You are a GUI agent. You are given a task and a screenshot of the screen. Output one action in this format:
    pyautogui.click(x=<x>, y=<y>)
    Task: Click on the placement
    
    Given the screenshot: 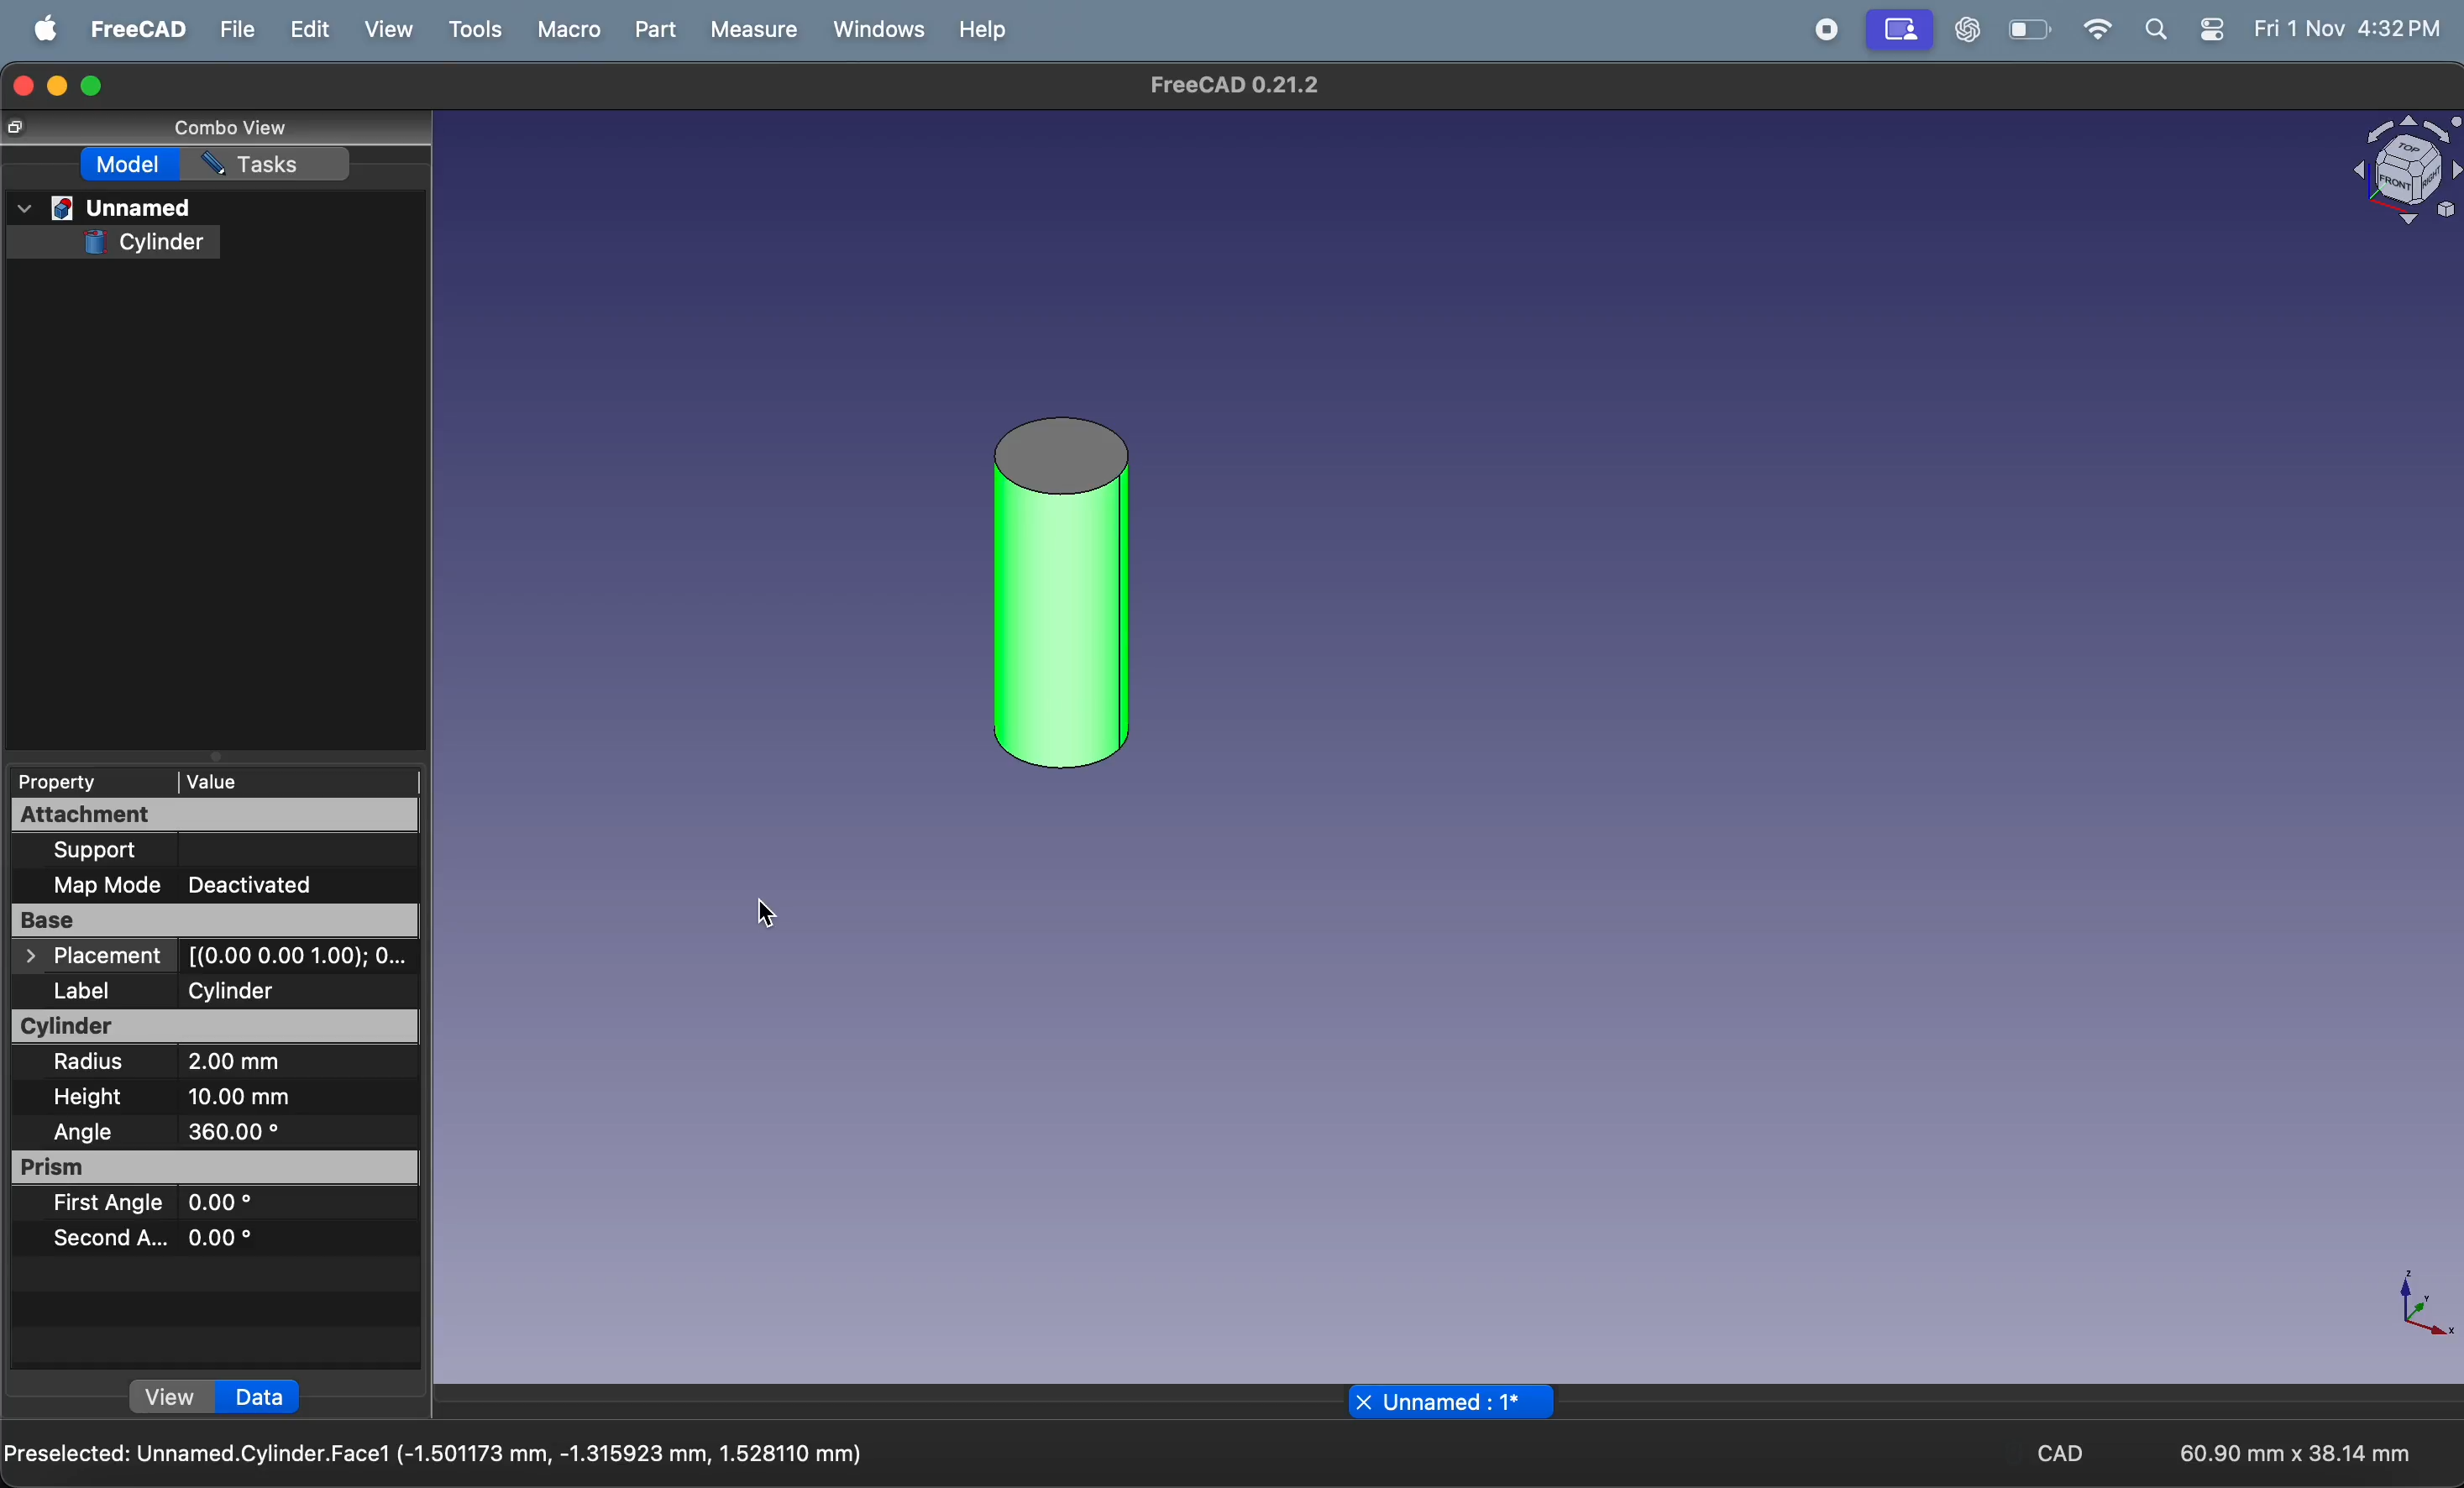 What is the action you would take?
    pyautogui.click(x=216, y=957)
    